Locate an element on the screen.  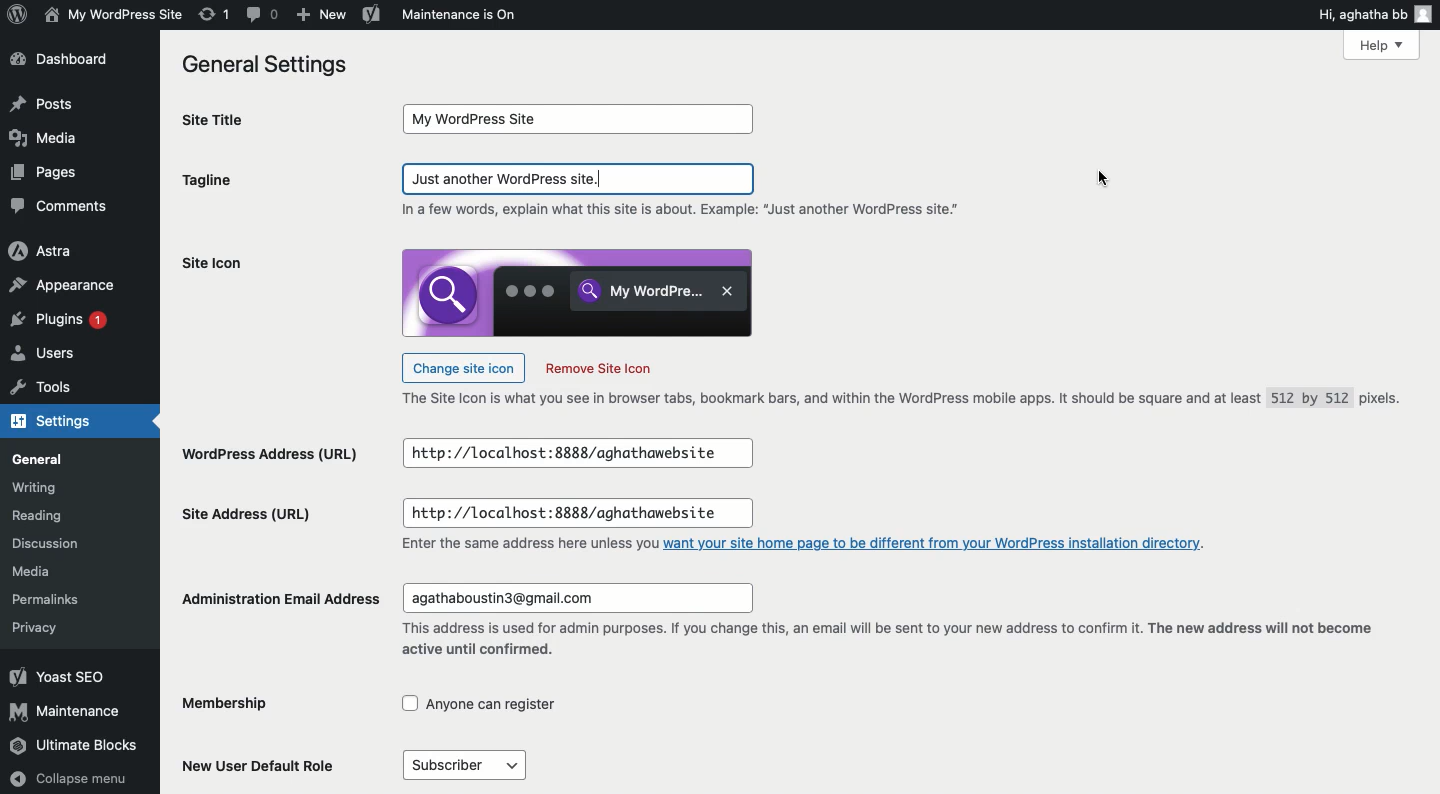
Wordpress address is located at coordinates (268, 456).